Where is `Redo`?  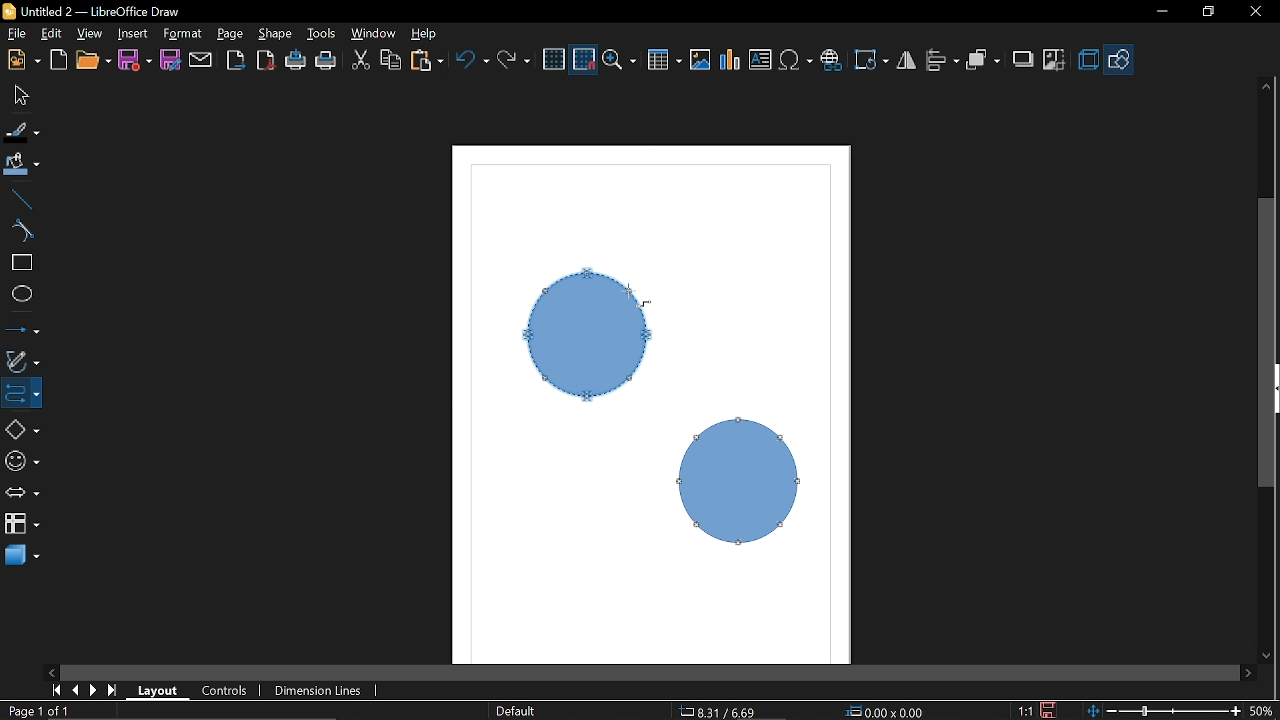 Redo is located at coordinates (514, 57).